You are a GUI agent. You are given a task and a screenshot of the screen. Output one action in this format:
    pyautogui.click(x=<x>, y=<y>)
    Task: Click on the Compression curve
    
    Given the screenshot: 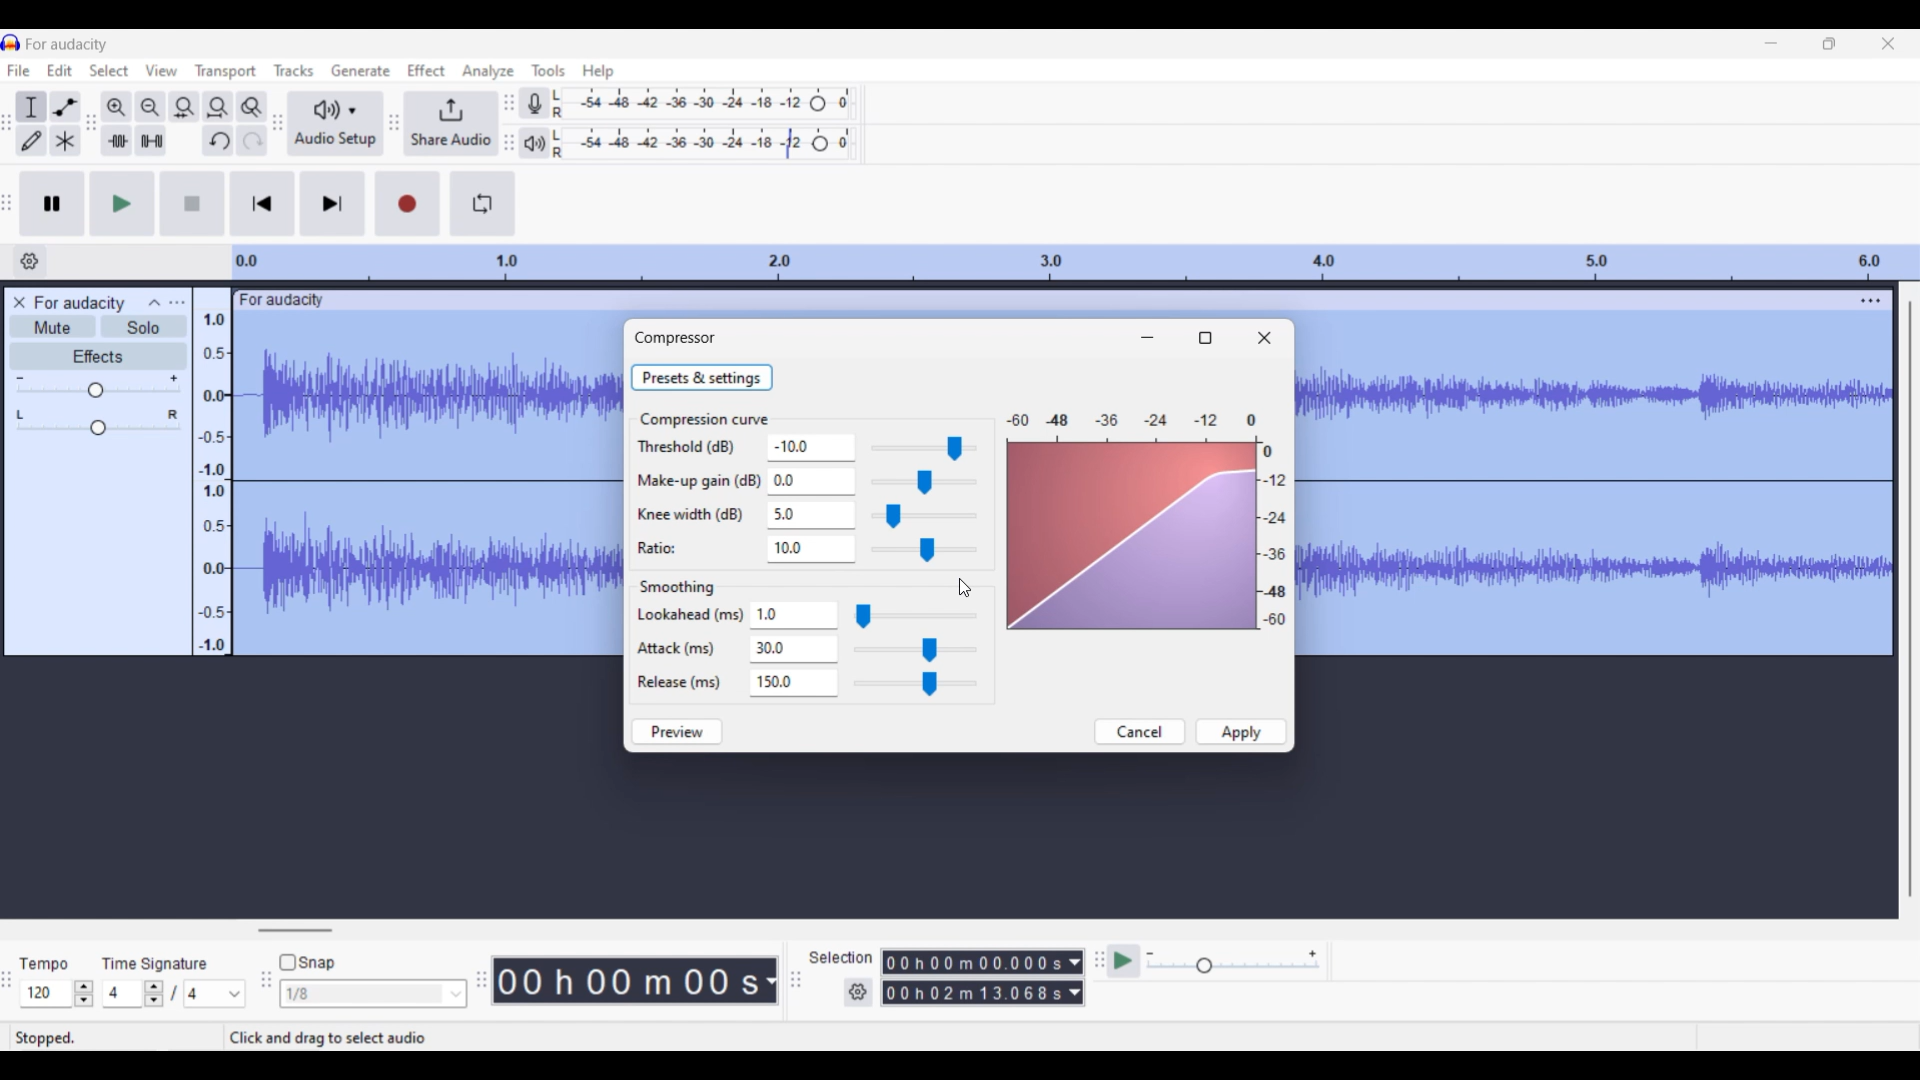 What is the action you would take?
    pyautogui.click(x=705, y=419)
    